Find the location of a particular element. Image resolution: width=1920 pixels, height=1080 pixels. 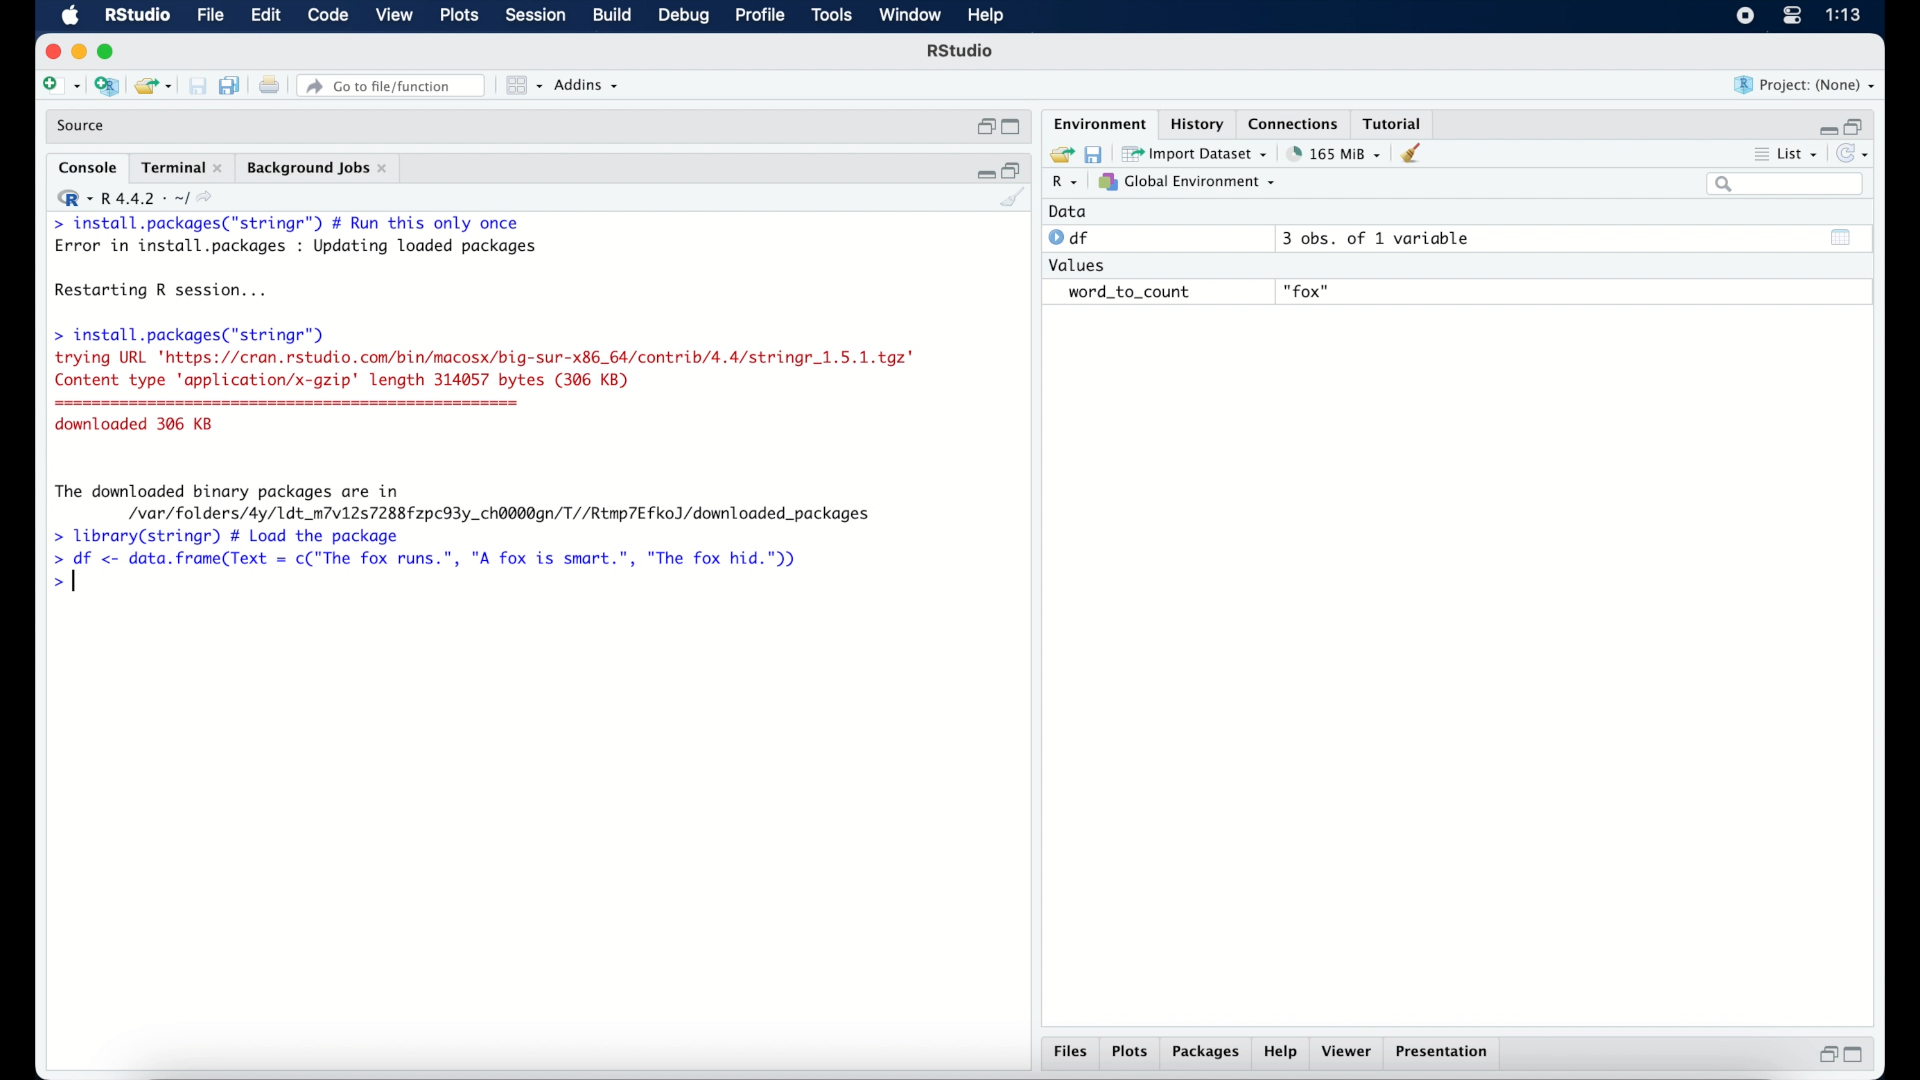

clear console is located at coordinates (1014, 199).